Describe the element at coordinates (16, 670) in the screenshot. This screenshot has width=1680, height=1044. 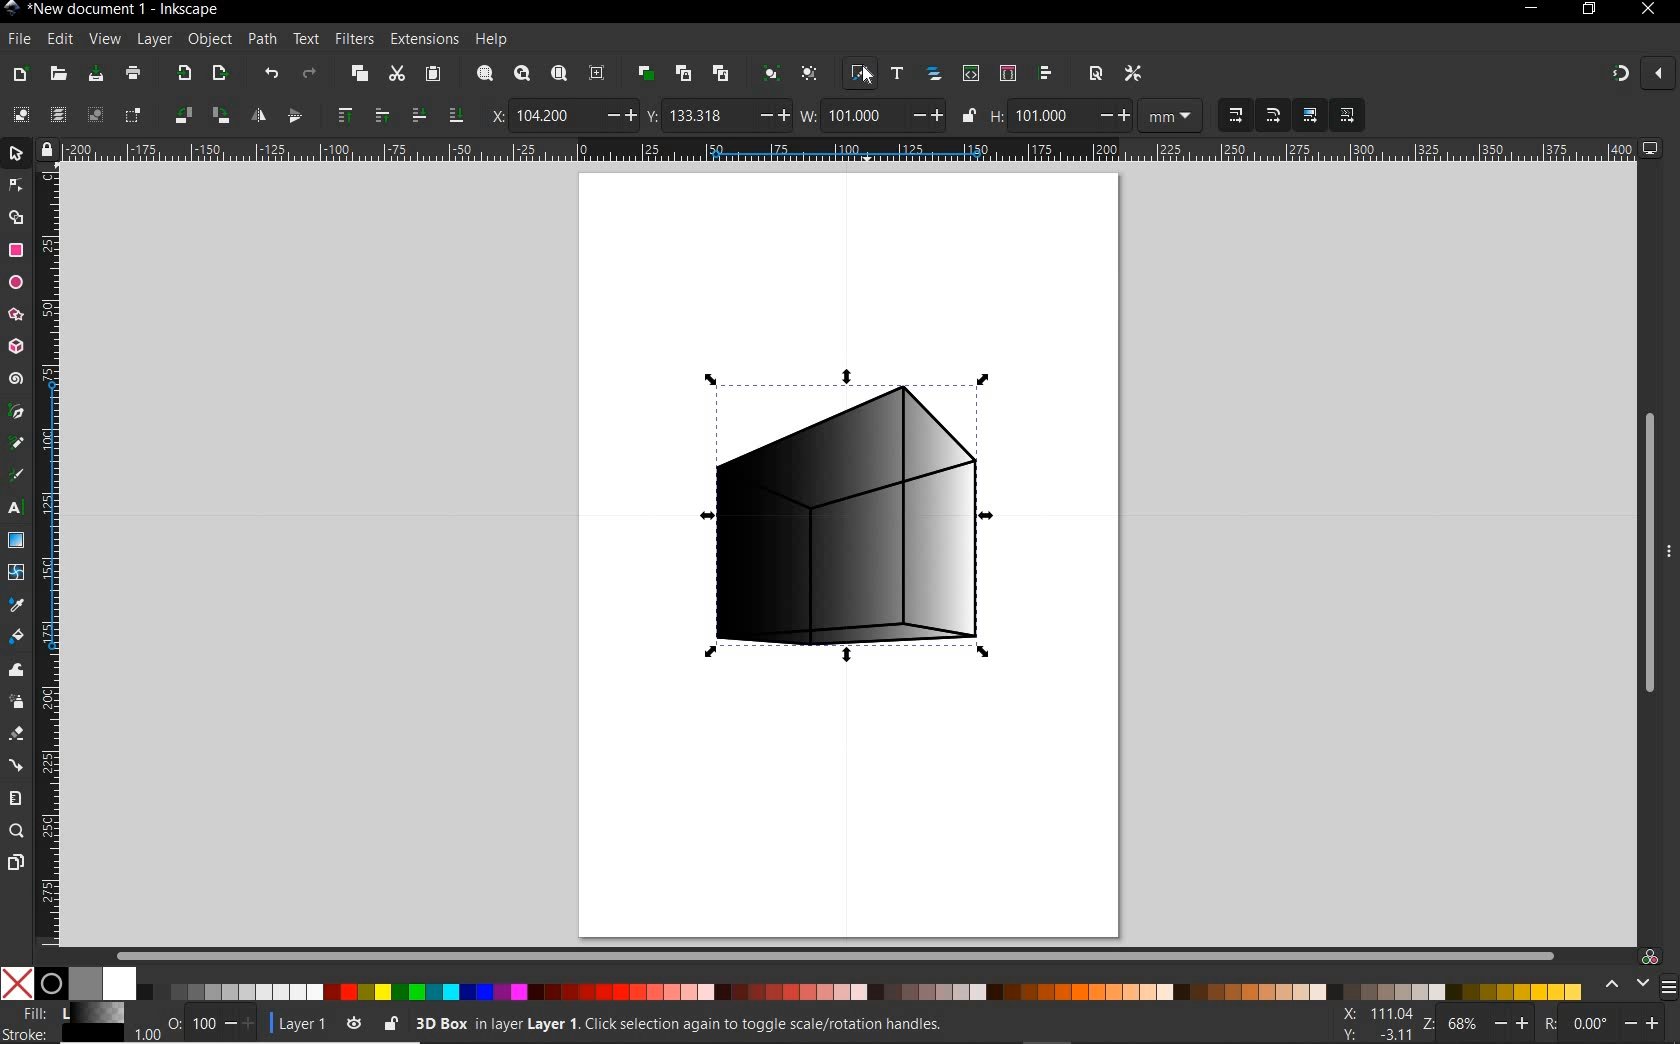
I see `TWEAK TOOL` at that location.